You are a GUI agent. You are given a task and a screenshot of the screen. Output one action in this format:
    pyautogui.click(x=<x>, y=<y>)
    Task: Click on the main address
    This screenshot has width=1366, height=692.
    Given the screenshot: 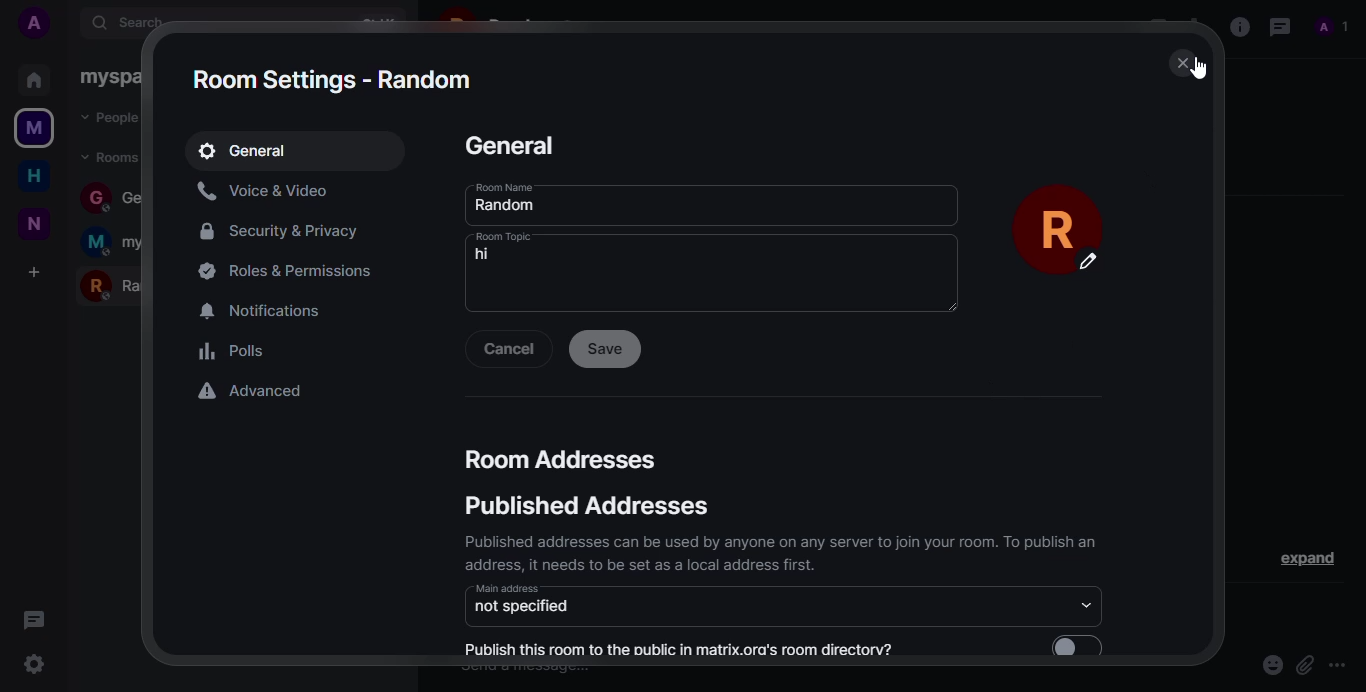 What is the action you would take?
    pyautogui.click(x=508, y=589)
    